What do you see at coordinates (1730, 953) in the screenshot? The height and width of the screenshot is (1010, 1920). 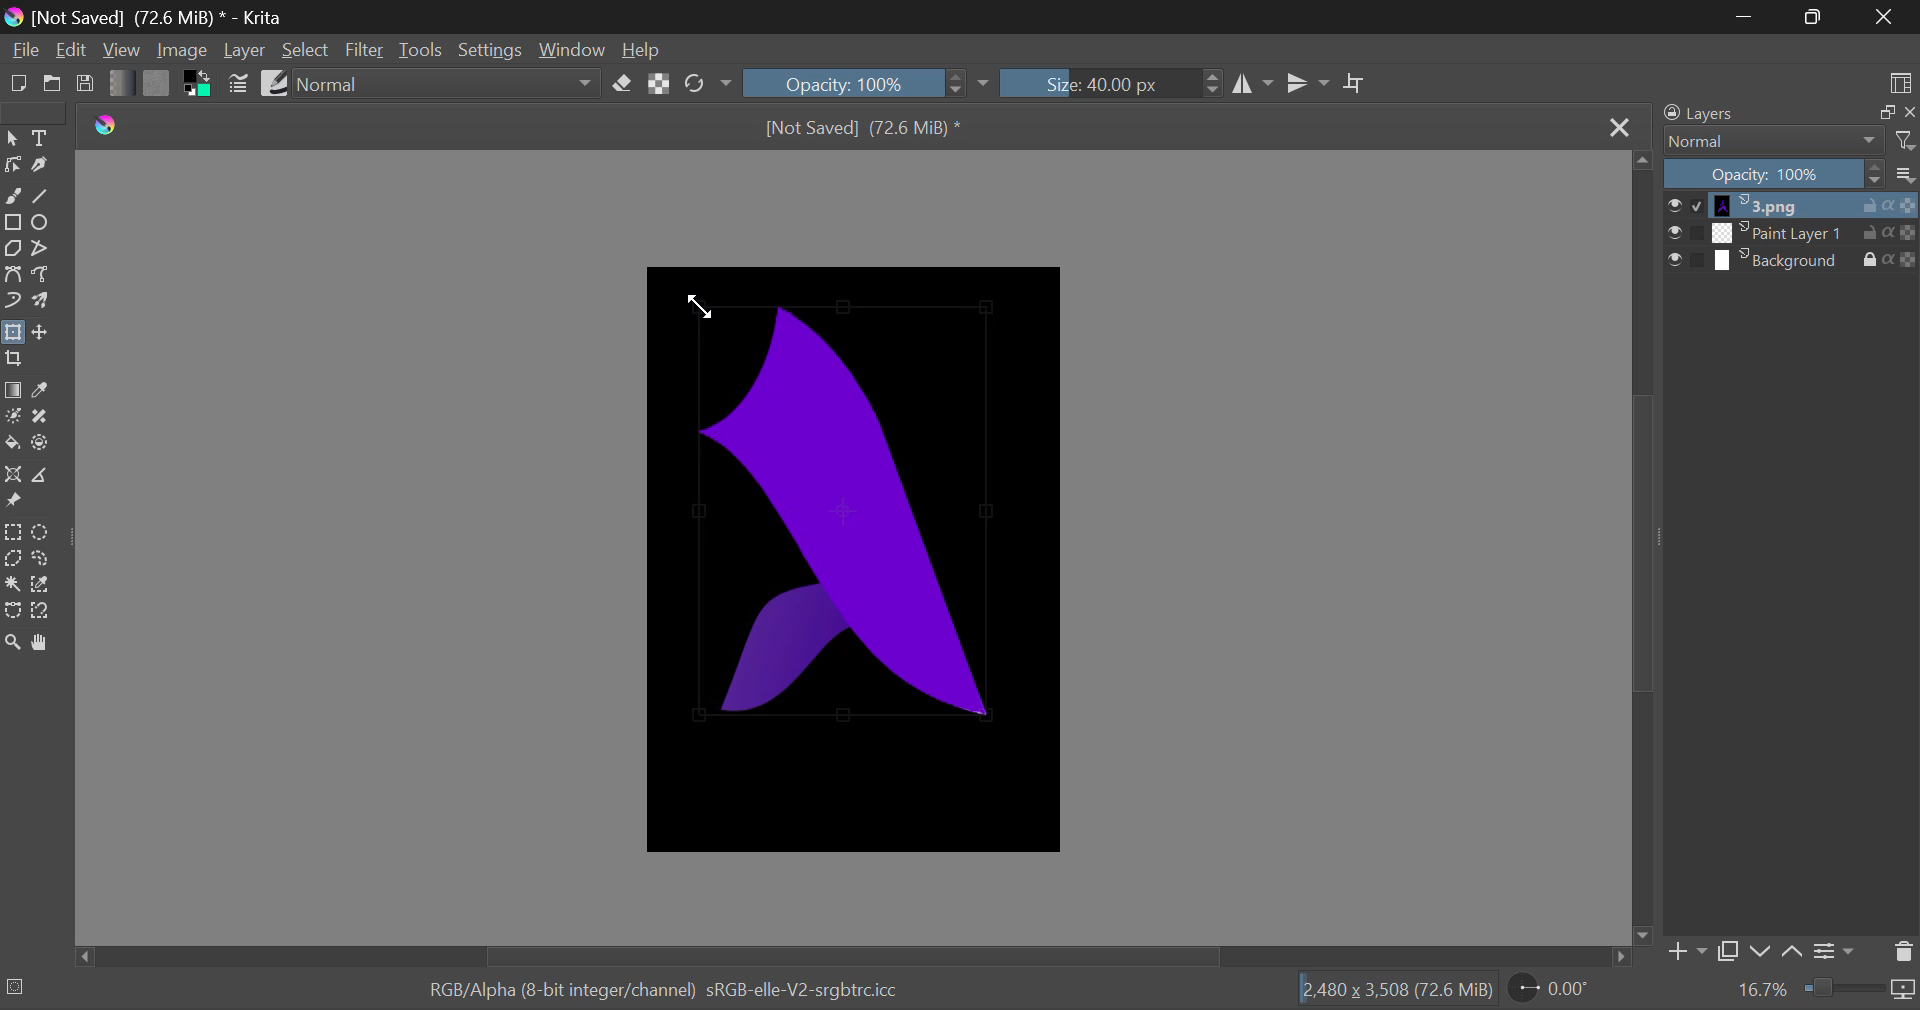 I see `Copy Layer` at bounding box center [1730, 953].